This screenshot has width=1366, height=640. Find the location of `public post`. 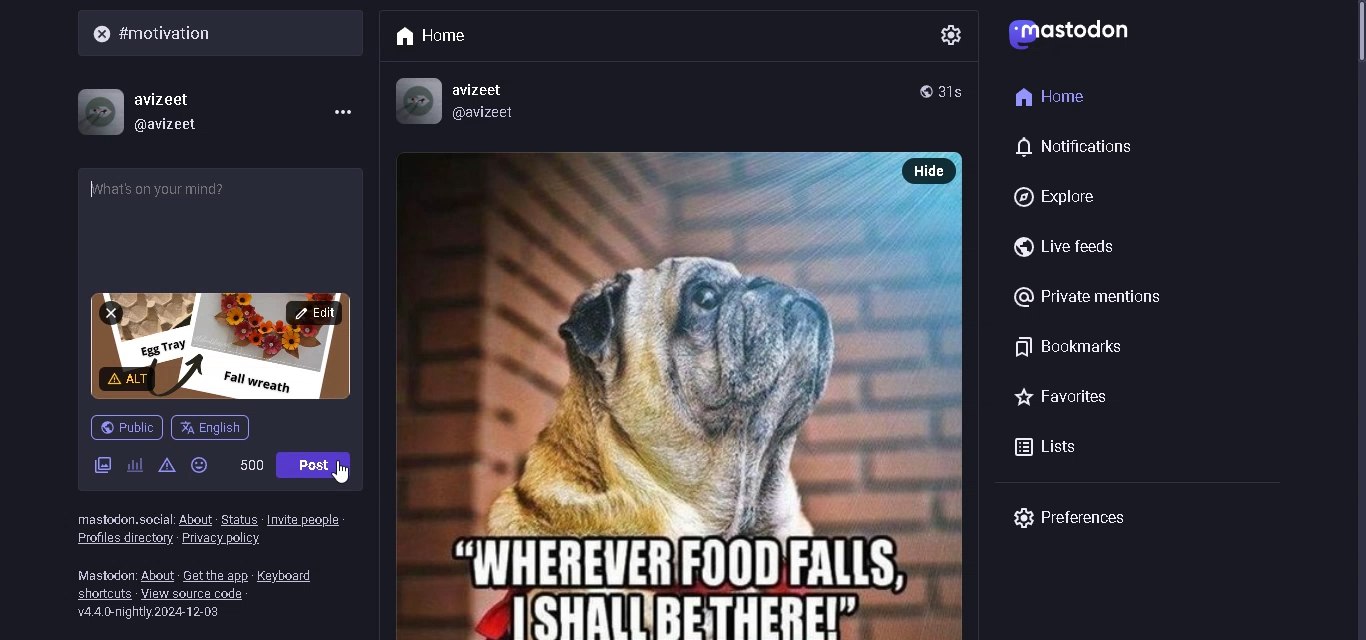

public post is located at coordinates (127, 427).